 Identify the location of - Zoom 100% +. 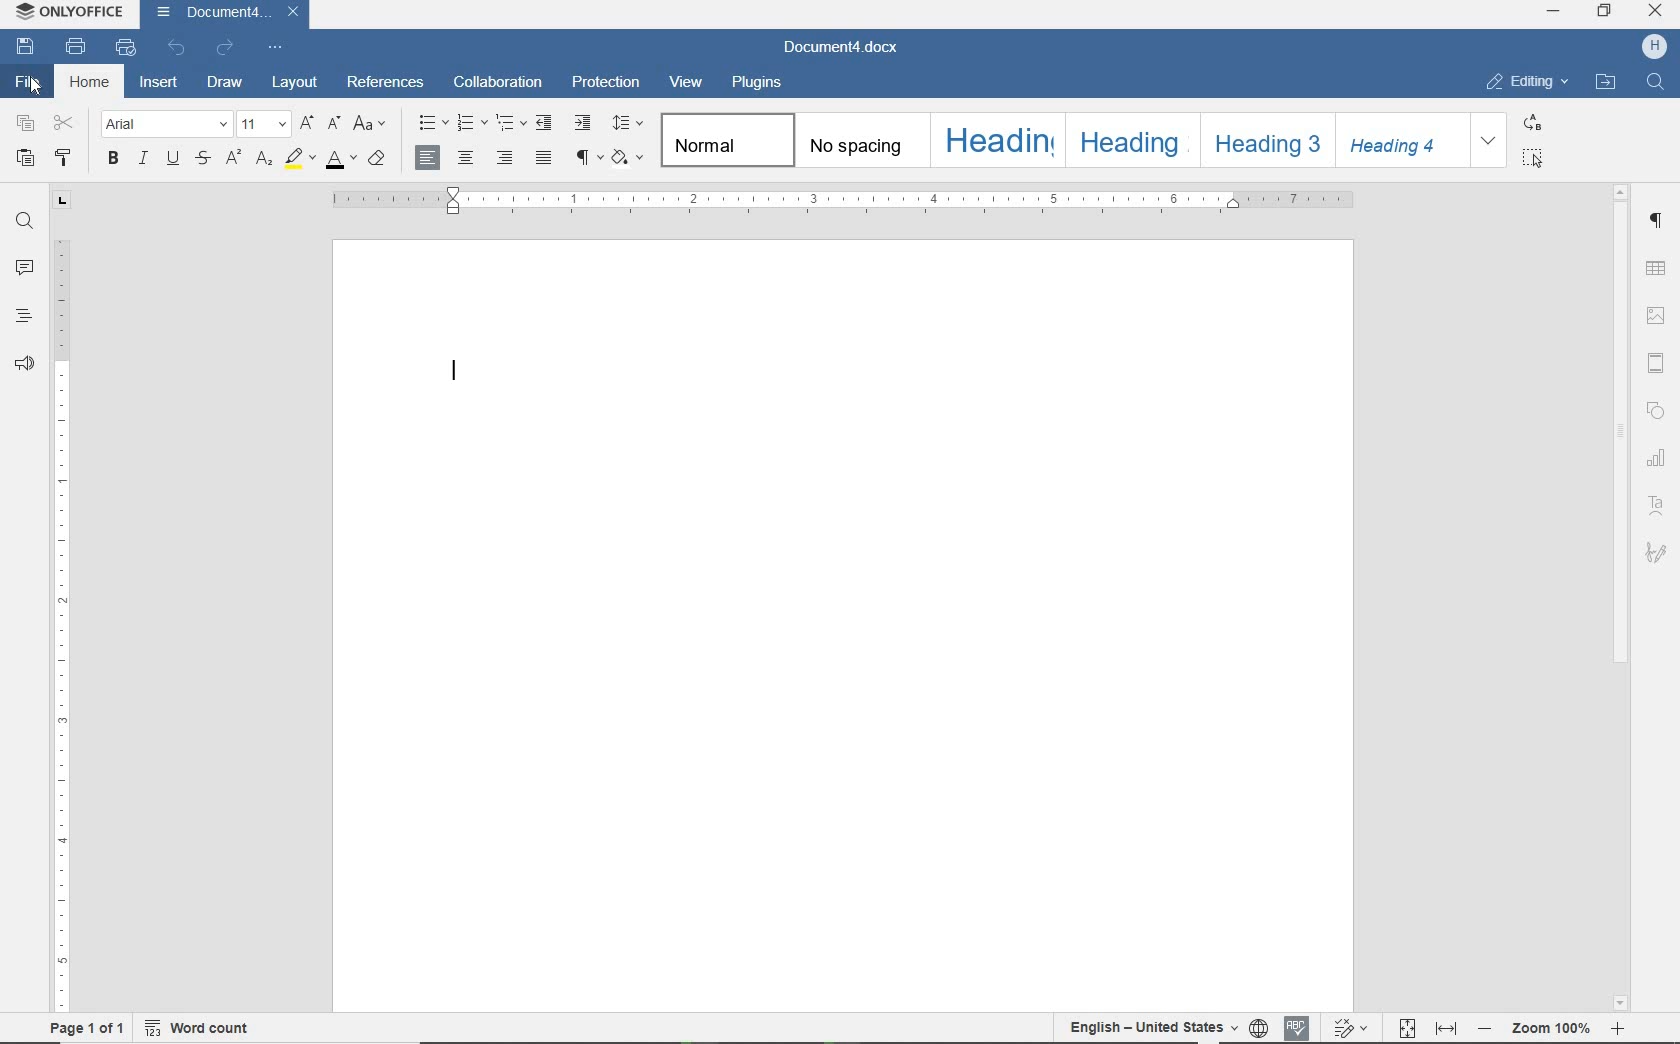
(1551, 1031).